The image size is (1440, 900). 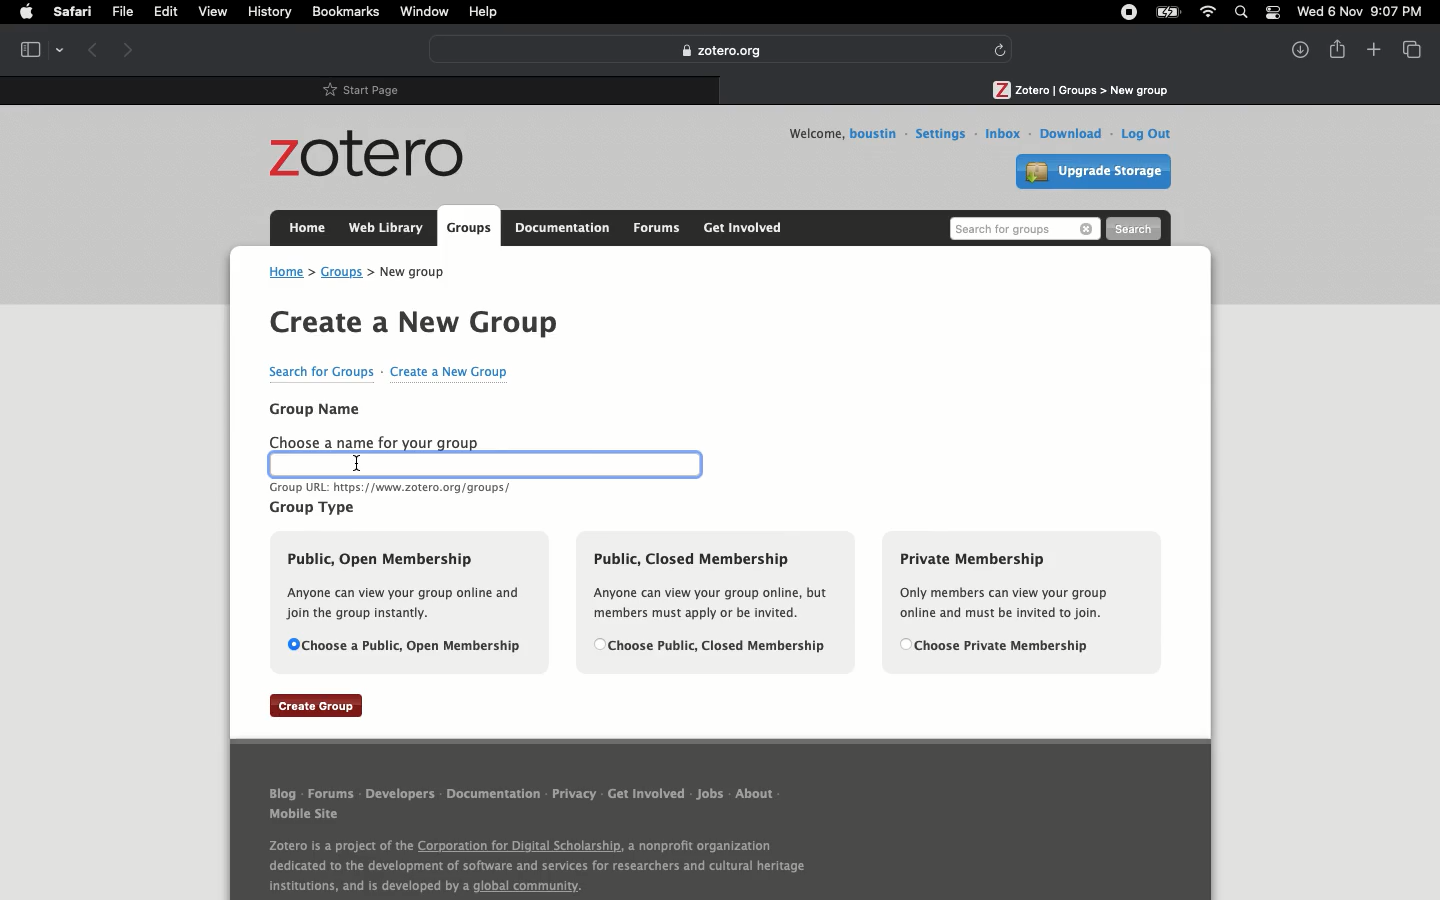 I want to click on Home, so click(x=303, y=226).